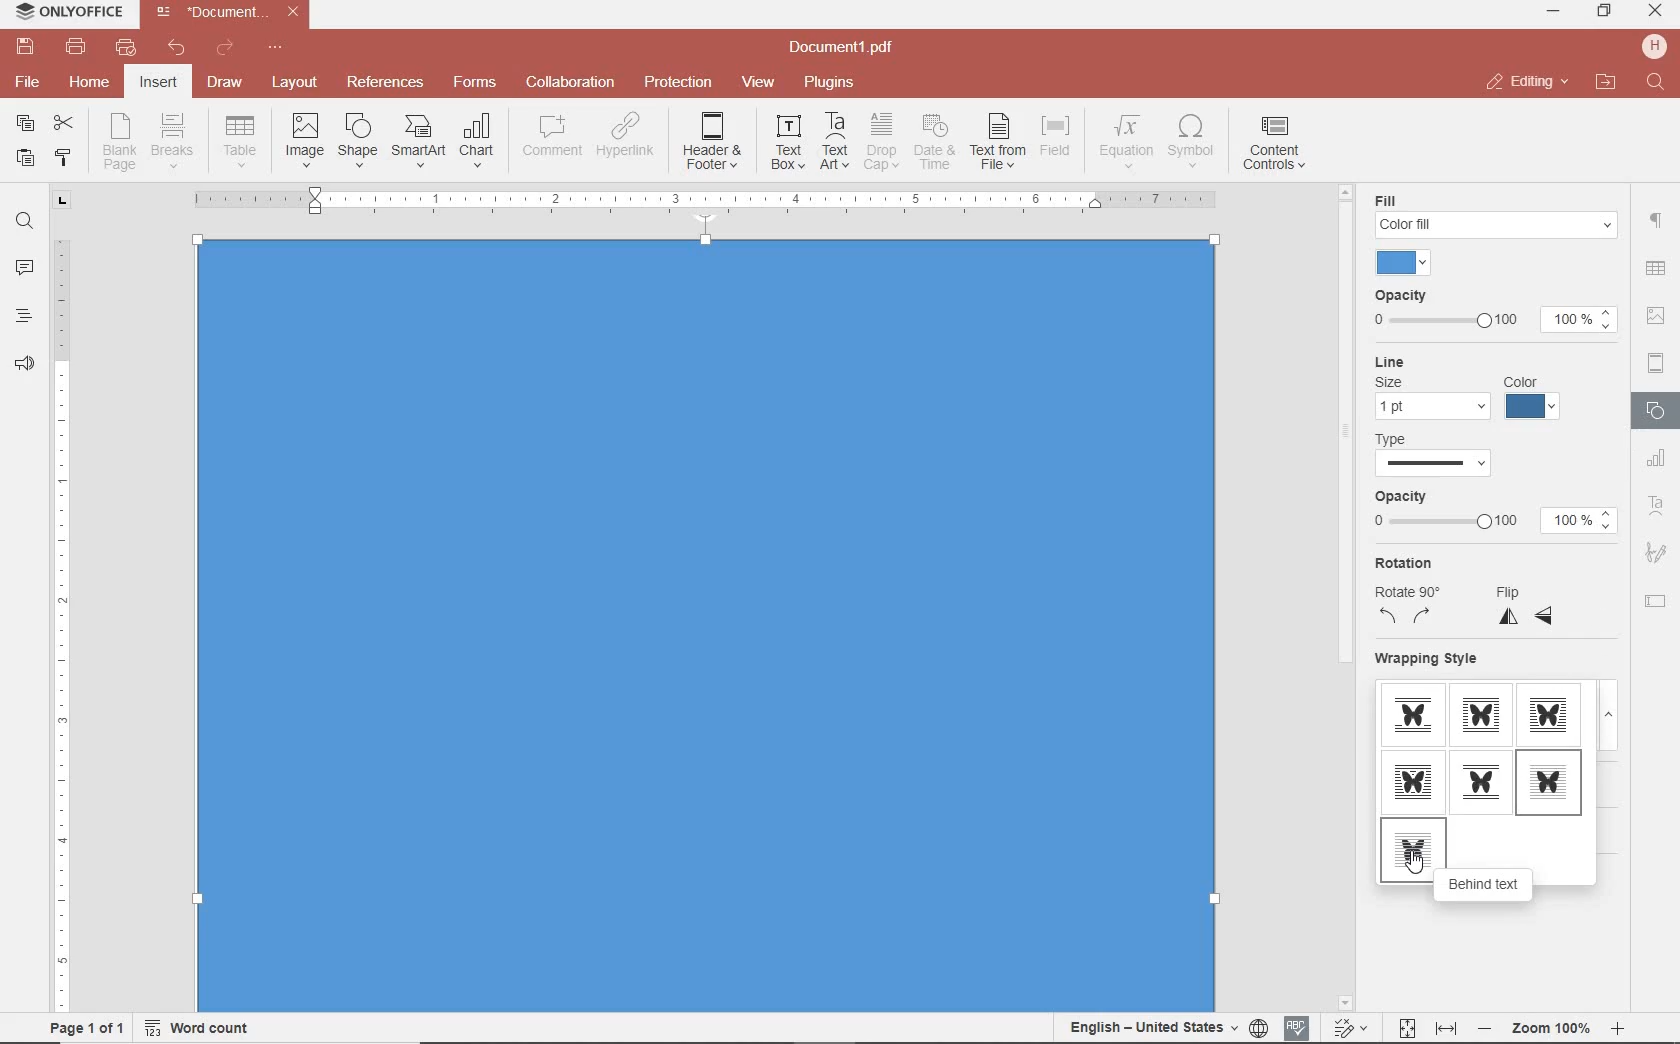  What do you see at coordinates (1274, 144) in the screenshot?
I see `INSERT CONTENT CONTROLS` at bounding box center [1274, 144].